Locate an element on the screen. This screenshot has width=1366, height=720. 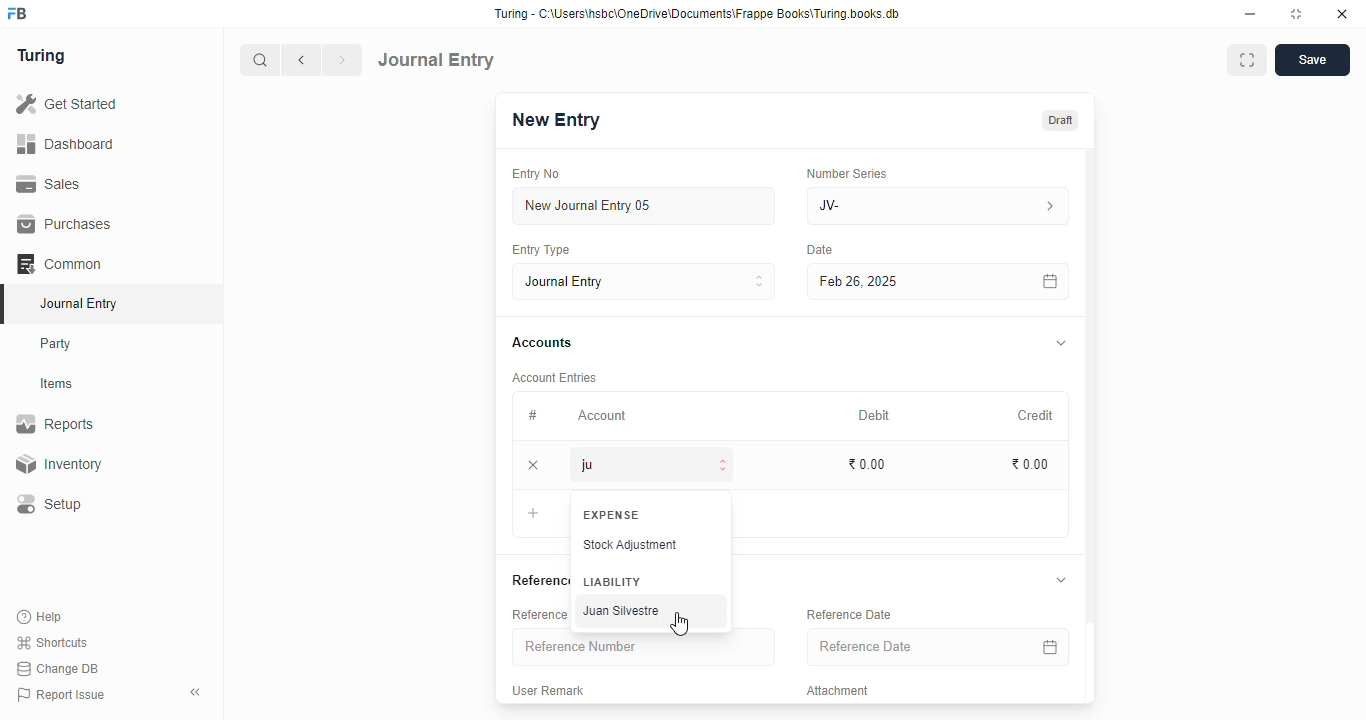
reference date is located at coordinates (909, 647).